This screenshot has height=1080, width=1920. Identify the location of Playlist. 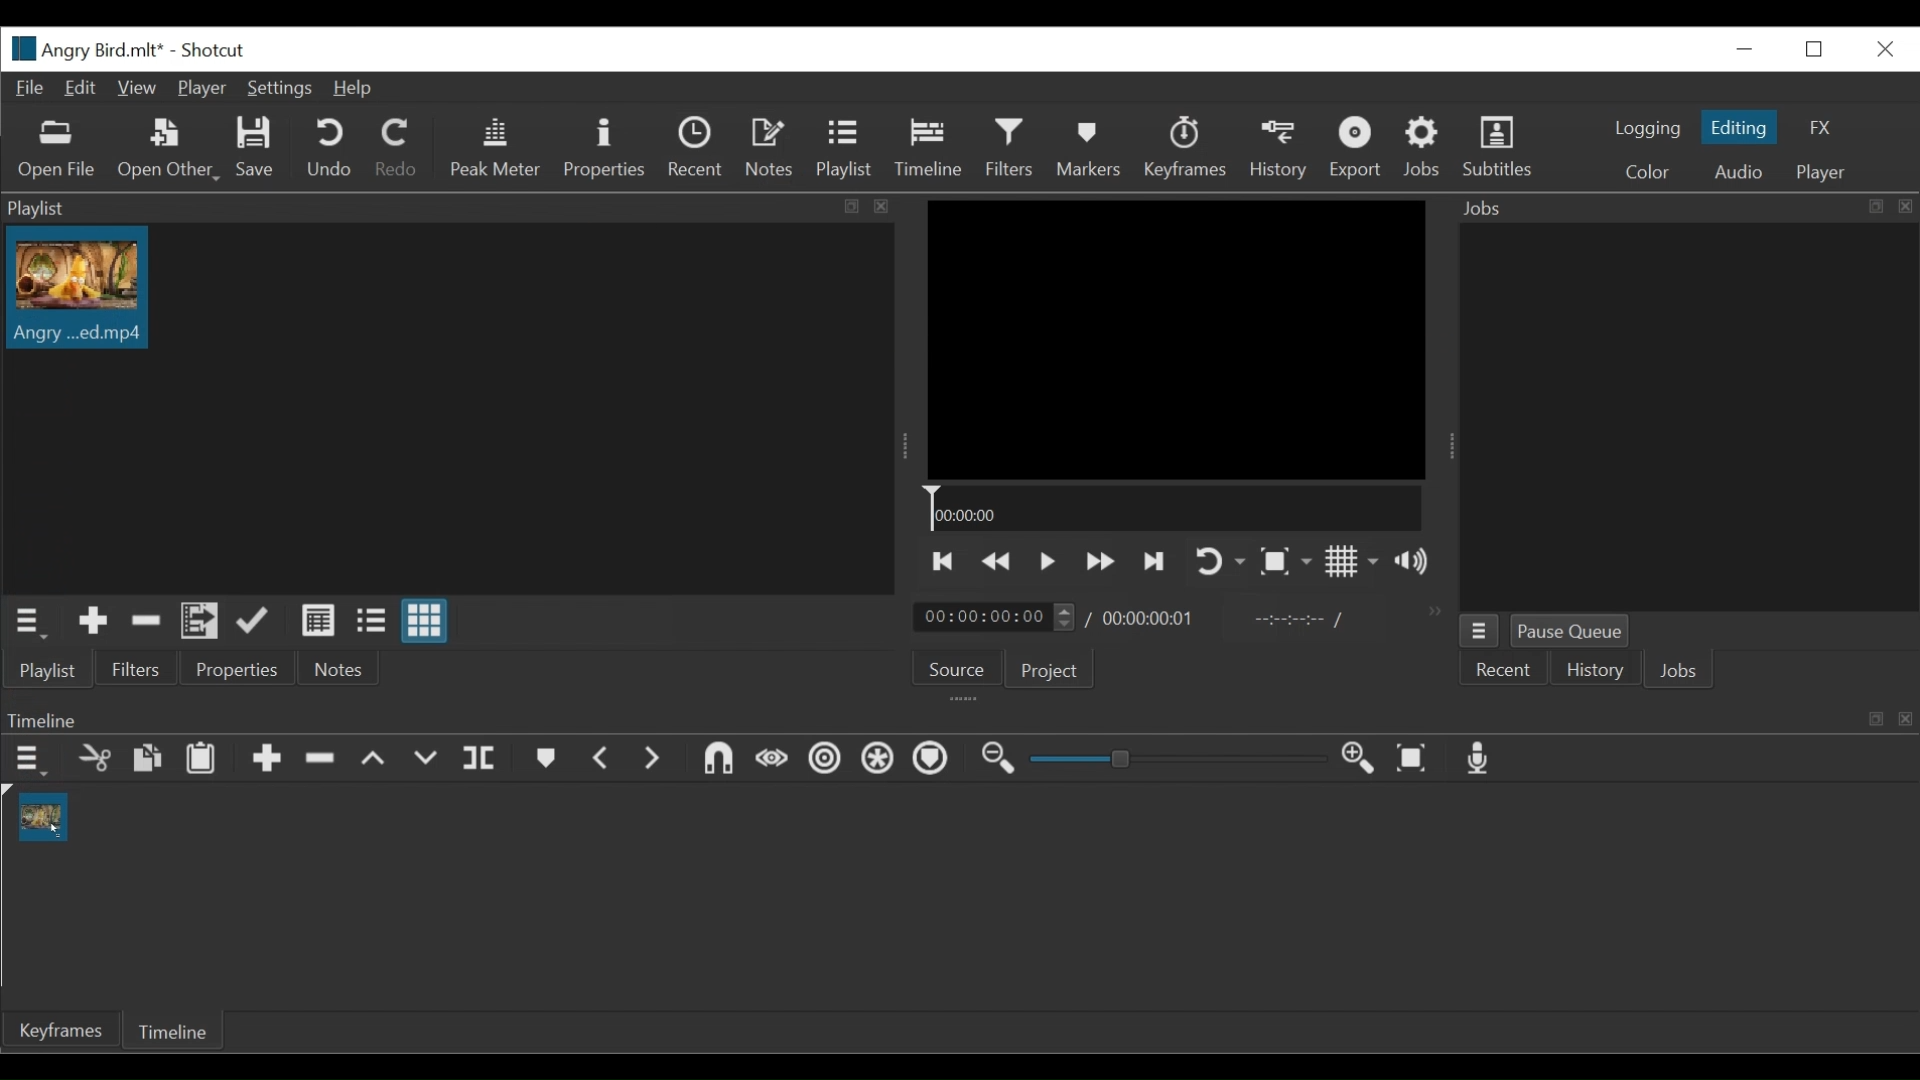
(844, 147).